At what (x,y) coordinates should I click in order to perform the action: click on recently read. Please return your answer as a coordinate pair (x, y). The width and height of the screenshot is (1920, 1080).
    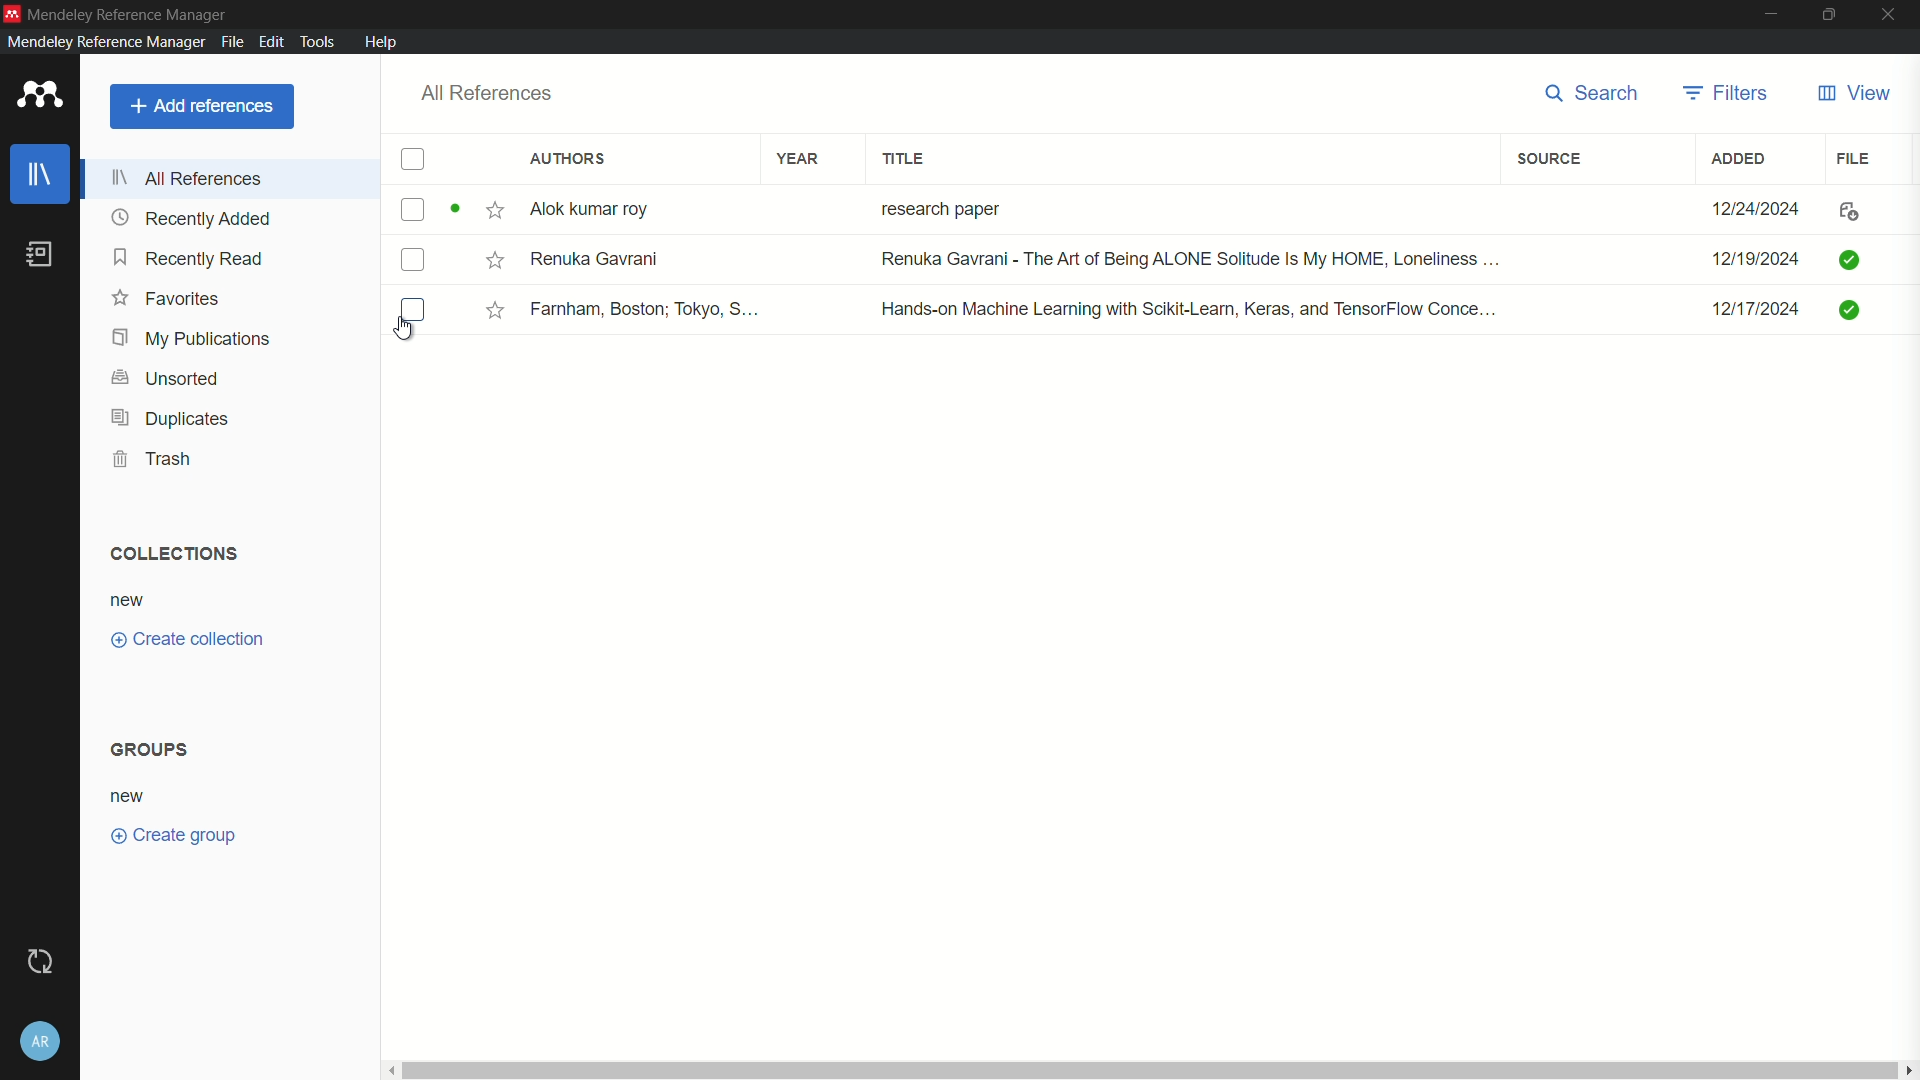
    Looking at the image, I should click on (188, 259).